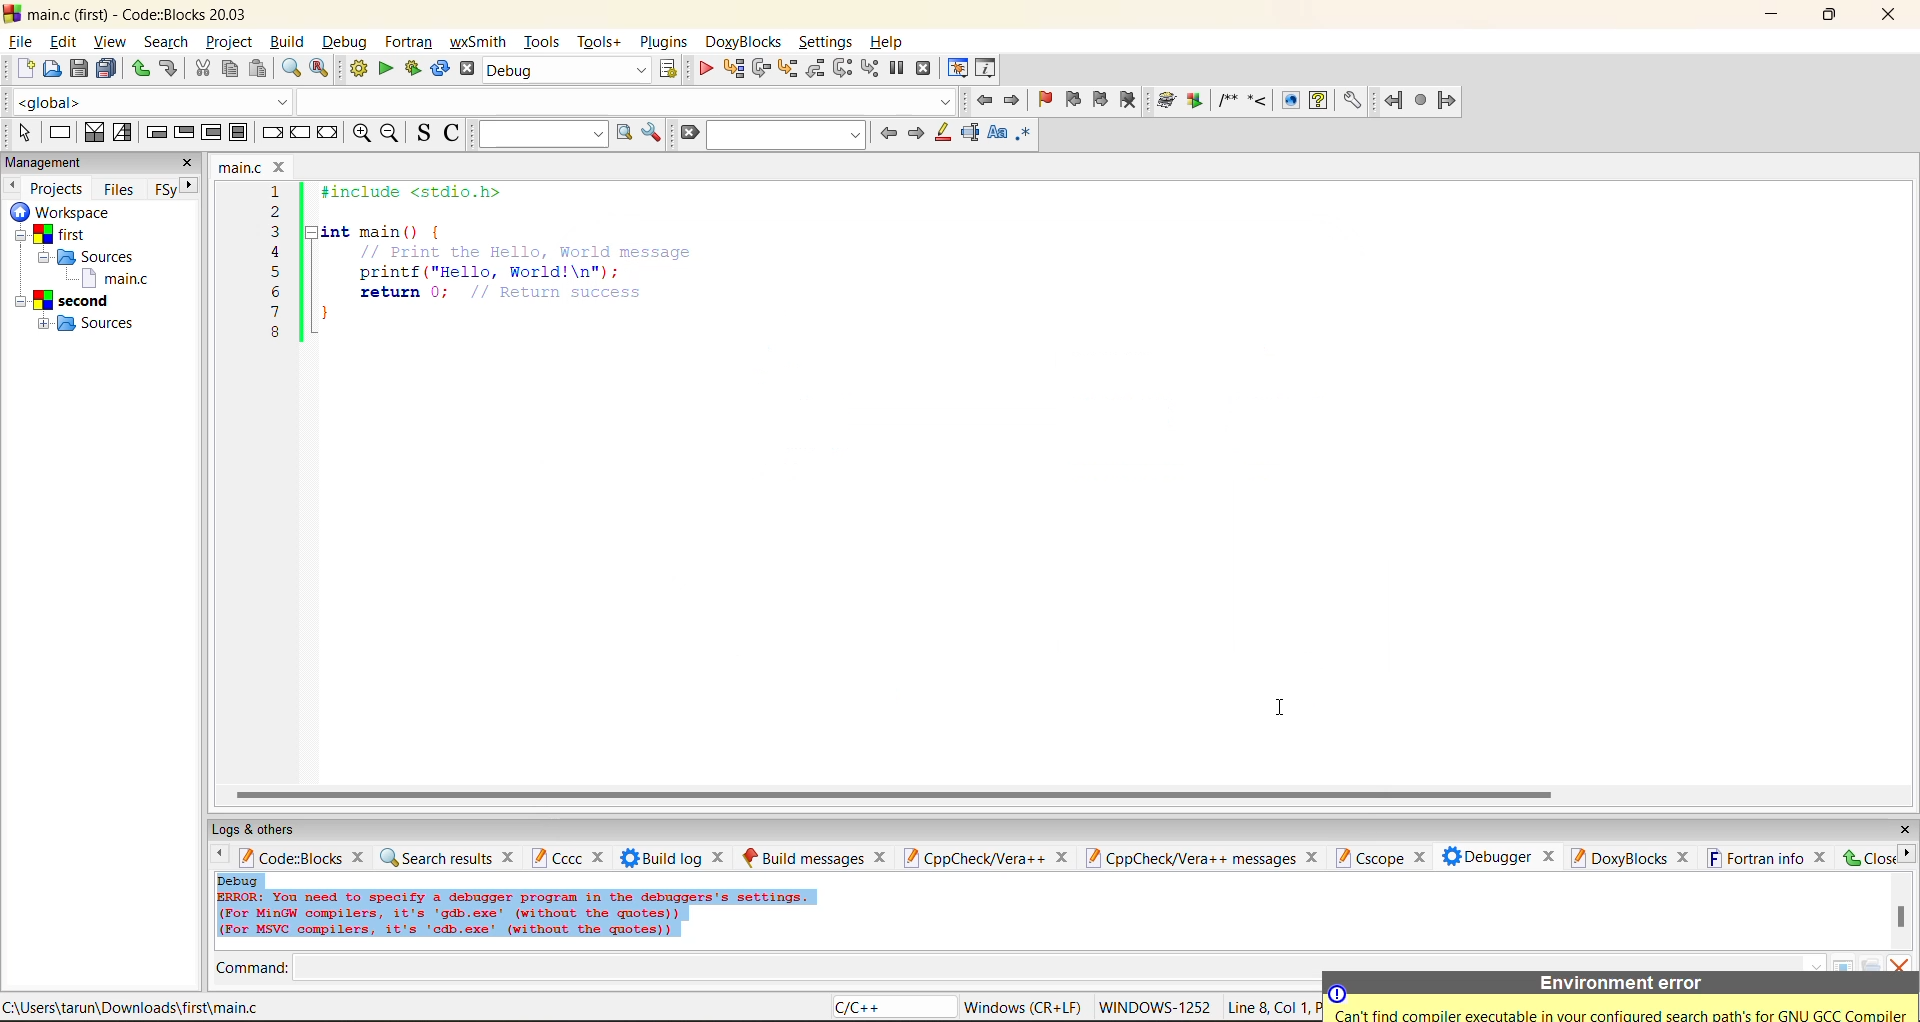  What do you see at coordinates (666, 42) in the screenshot?
I see `plugins` at bounding box center [666, 42].